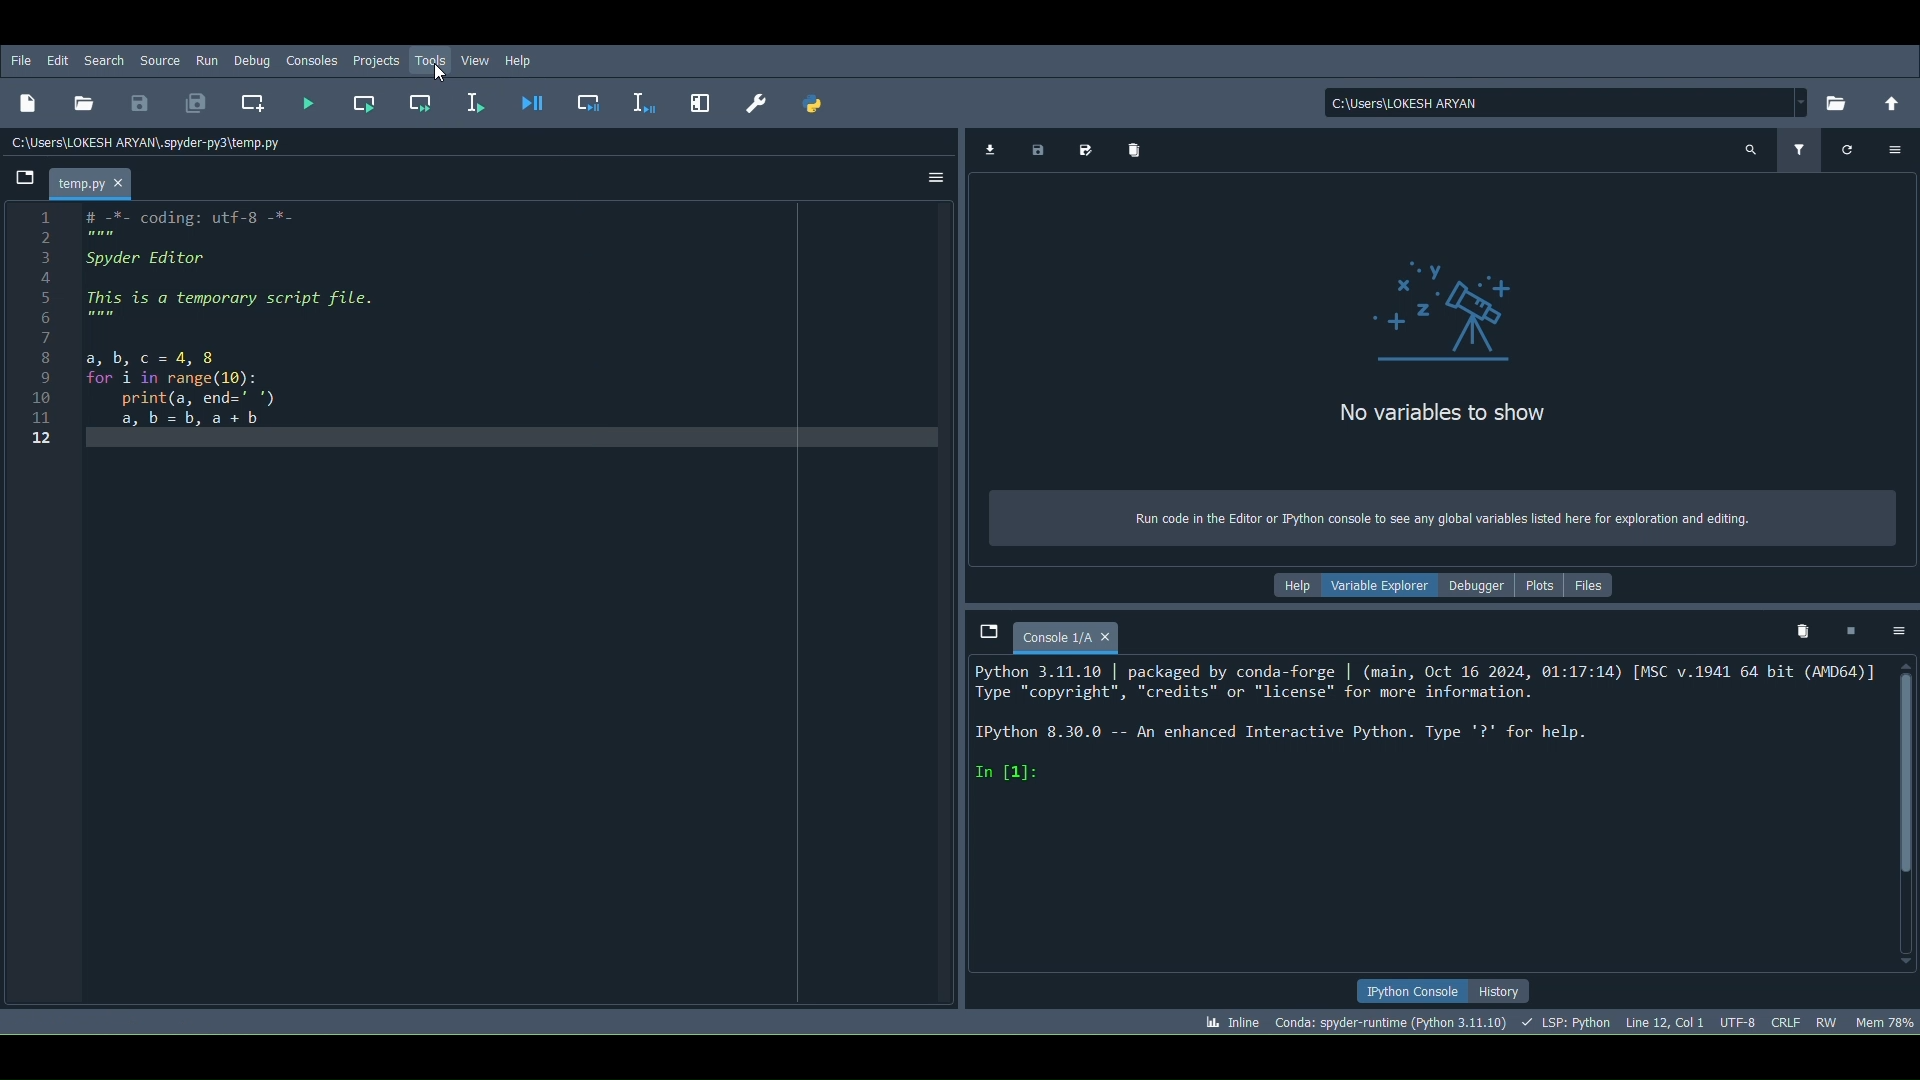 Image resolution: width=1920 pixels, height=1080 pixels. Describe the element at coordinates (1228, 1018) in the screenshot. I see `Click to toggle between inline and interactive Matplotlib plotting` at that location.